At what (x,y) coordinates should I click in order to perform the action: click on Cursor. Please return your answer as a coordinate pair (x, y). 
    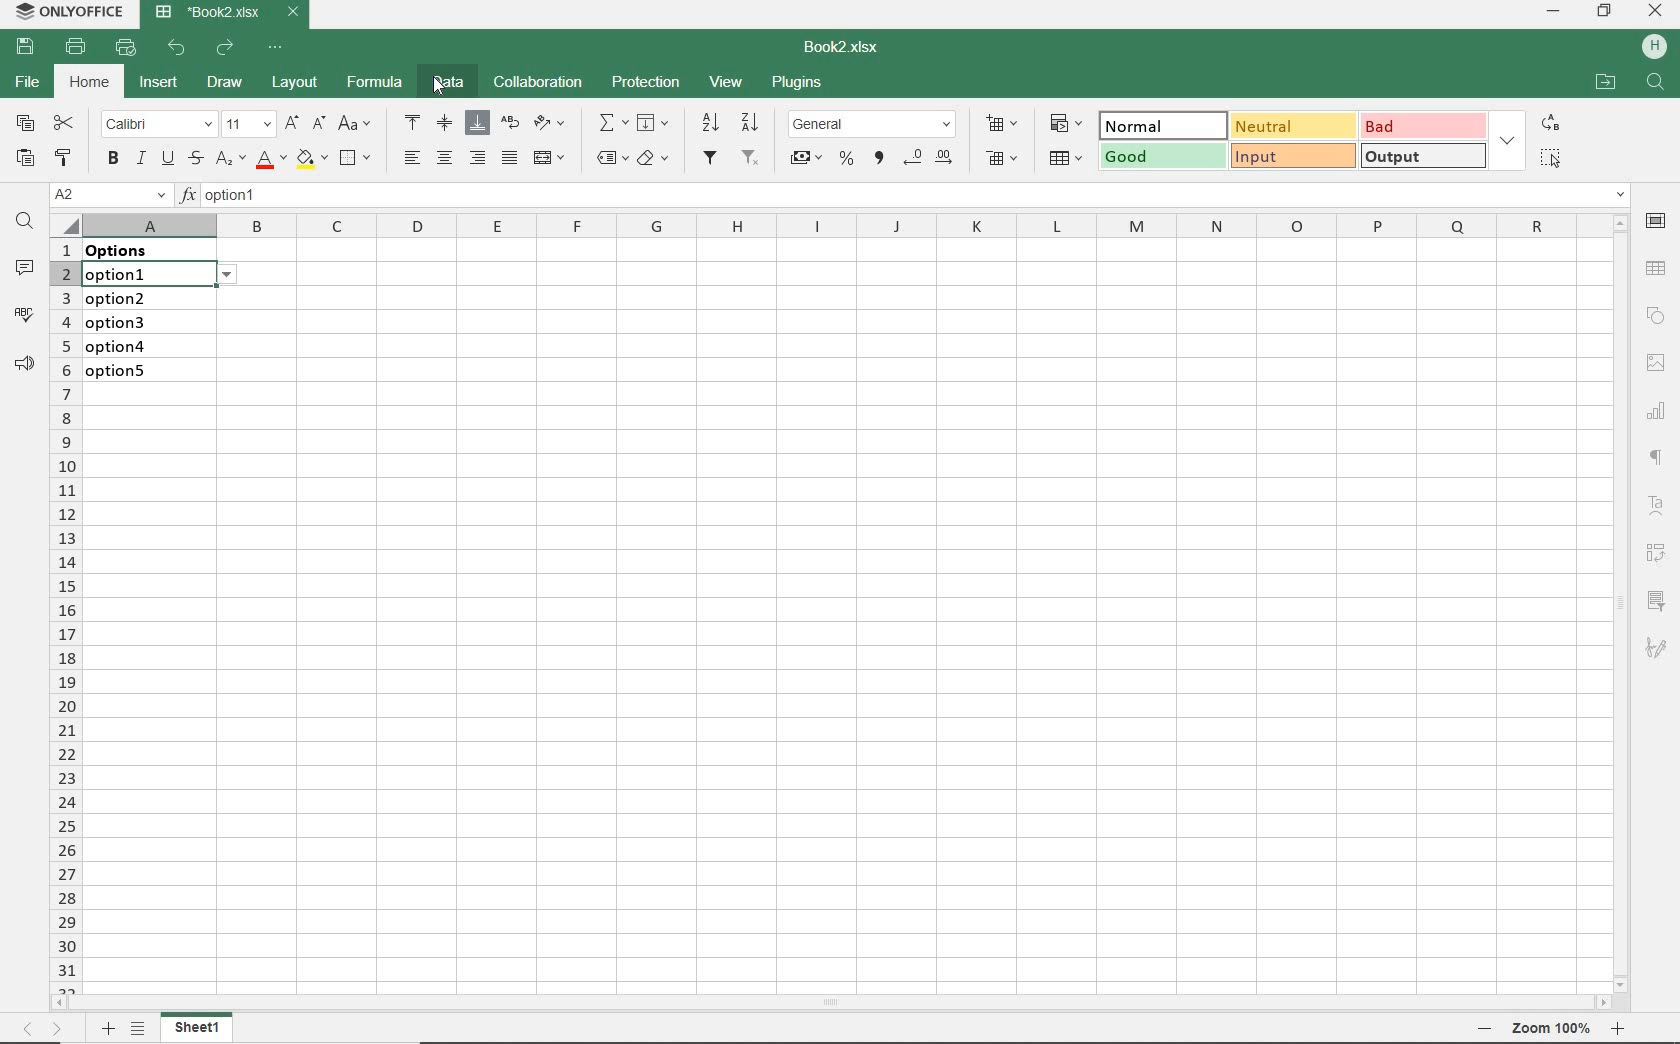
    Looking at the image, I should click on (443, 88).